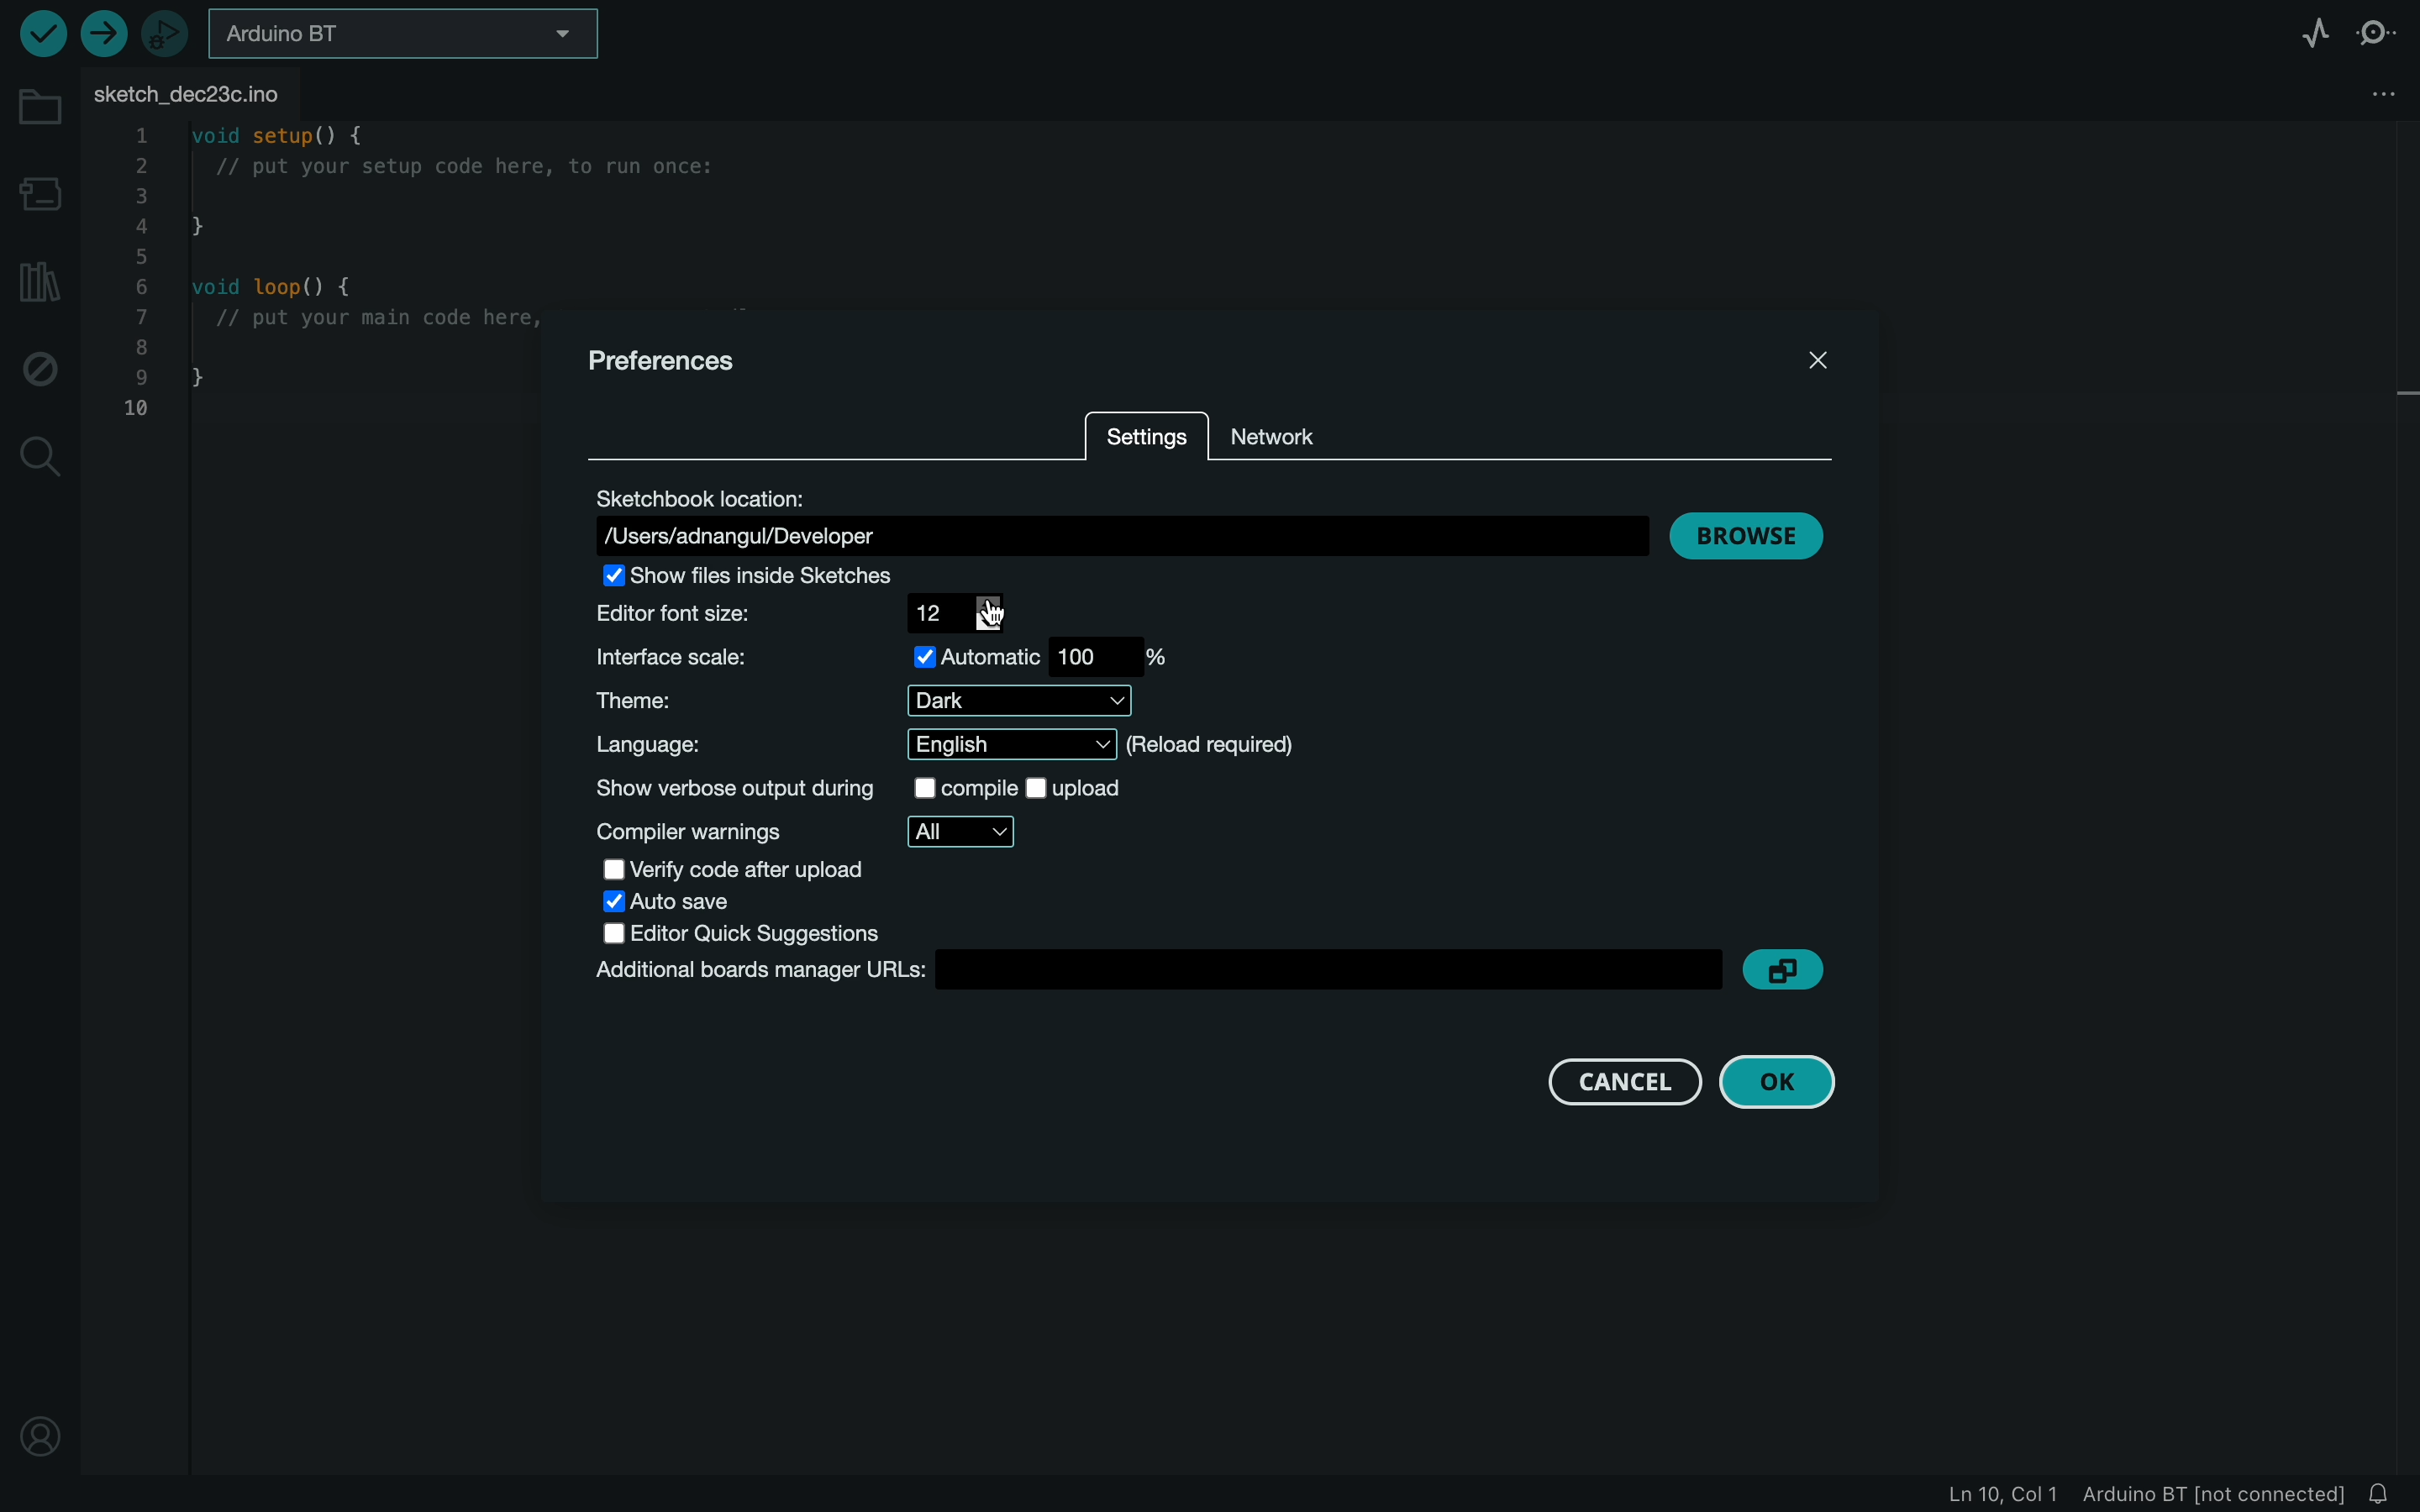 The width and height of the screenshot is (2420, 1512). Describe the element at coordinates (320, 285) in the screenshot. I see `code` at that location.